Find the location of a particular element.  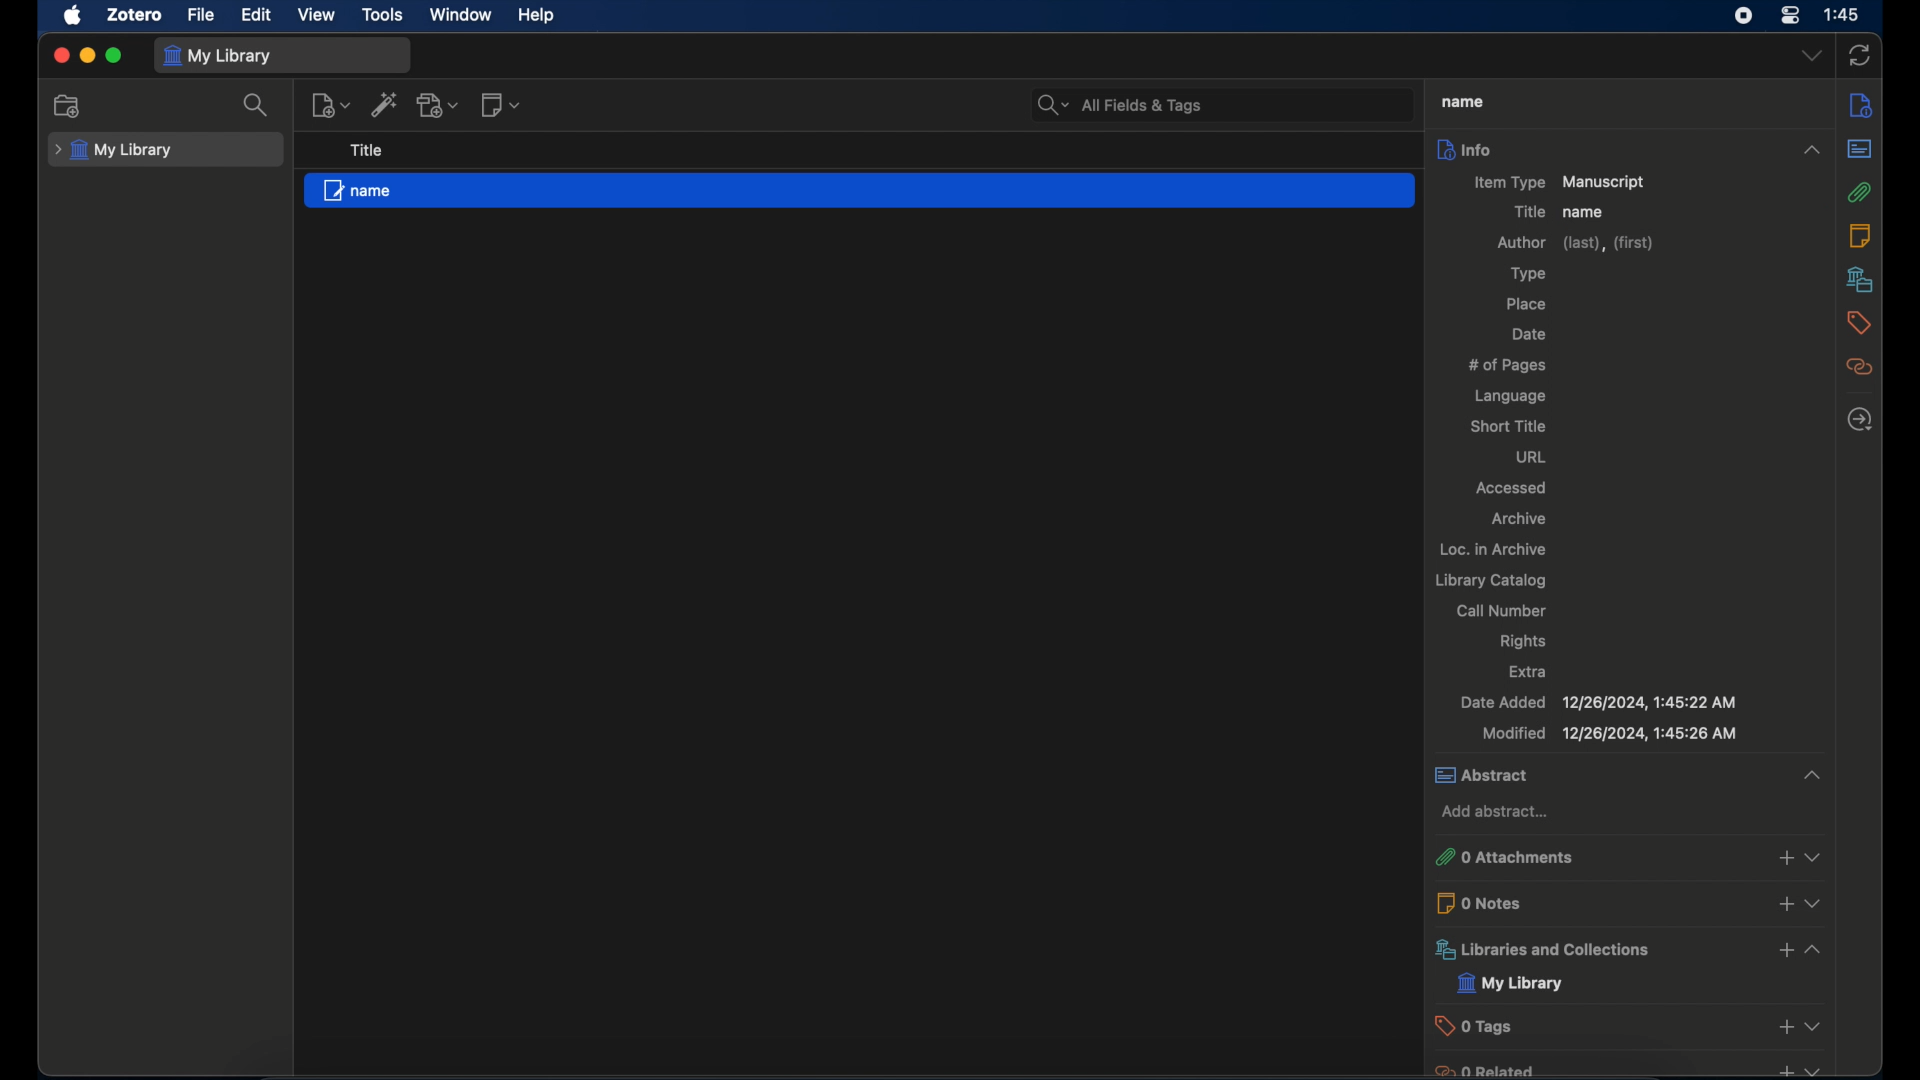

rights is located at coordinates (1524, 642).